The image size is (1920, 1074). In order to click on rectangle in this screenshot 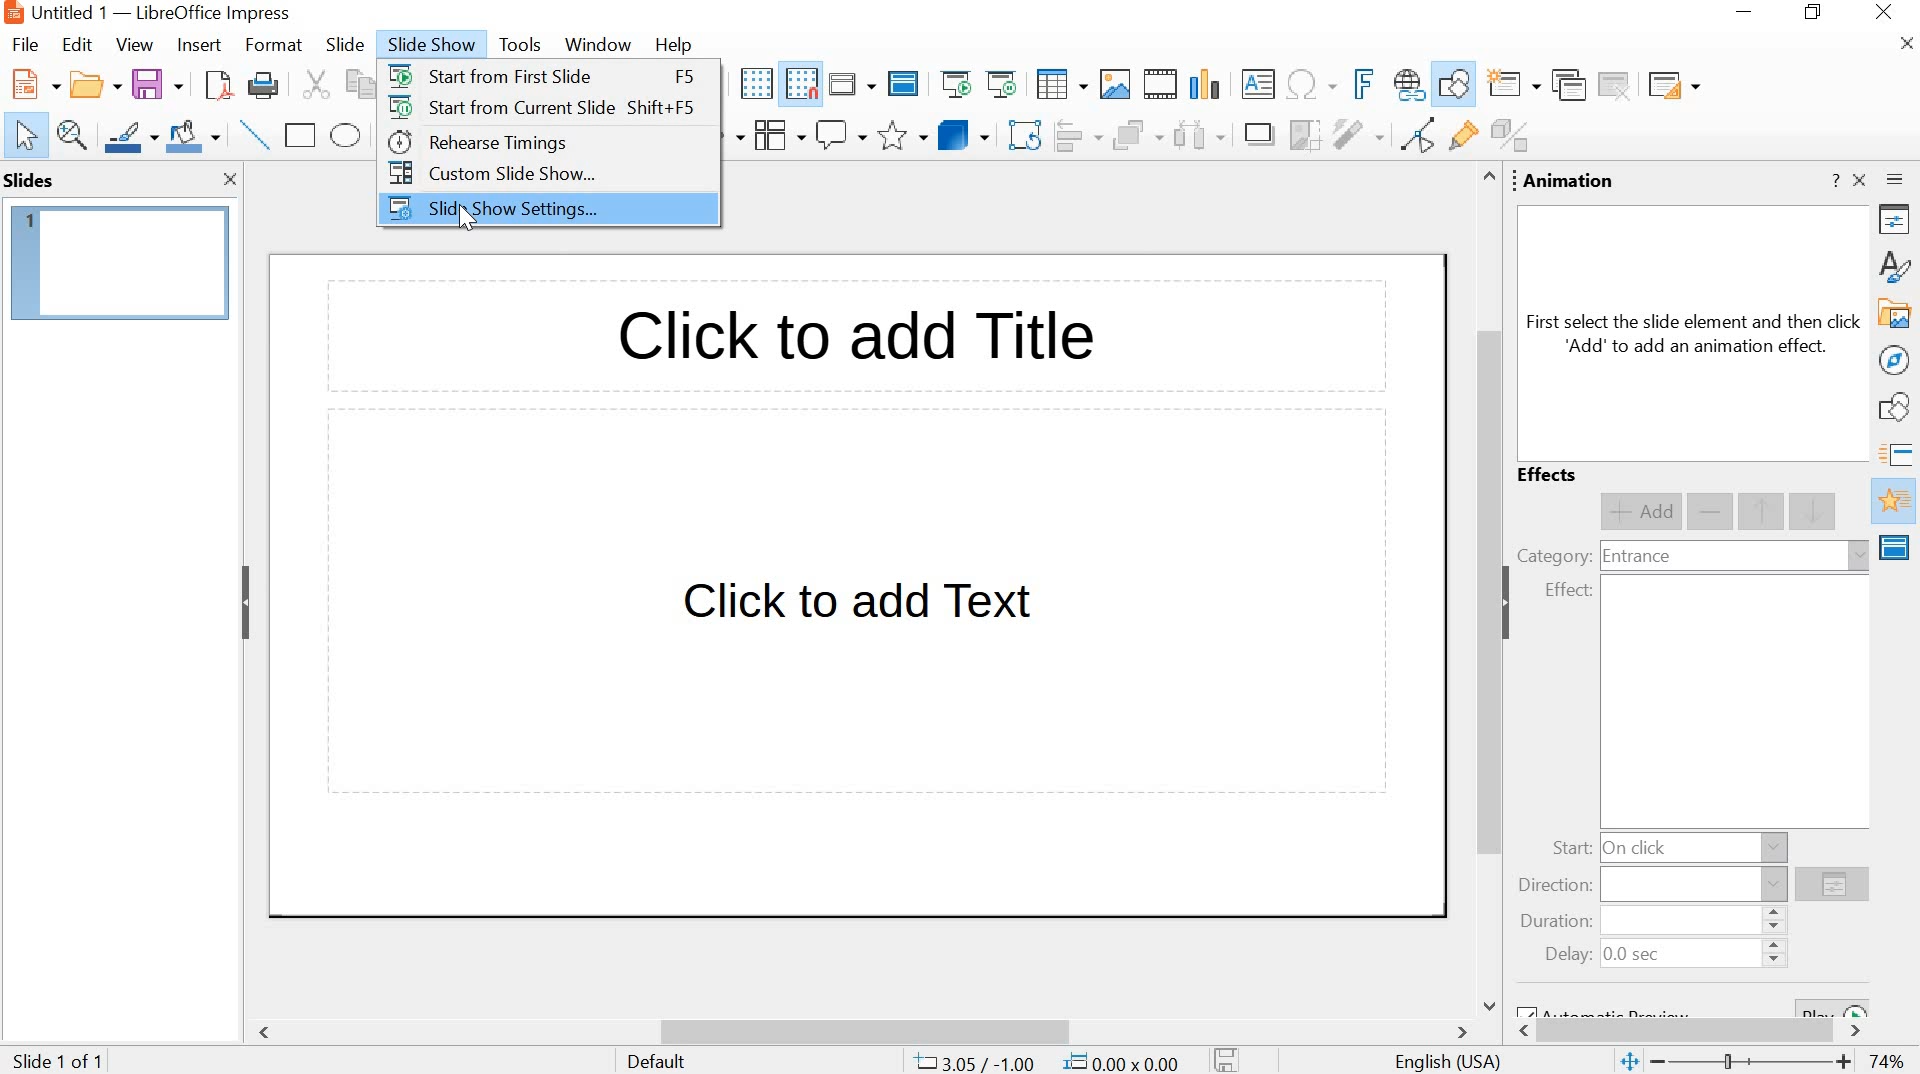, I will do `click(301, 135)`.